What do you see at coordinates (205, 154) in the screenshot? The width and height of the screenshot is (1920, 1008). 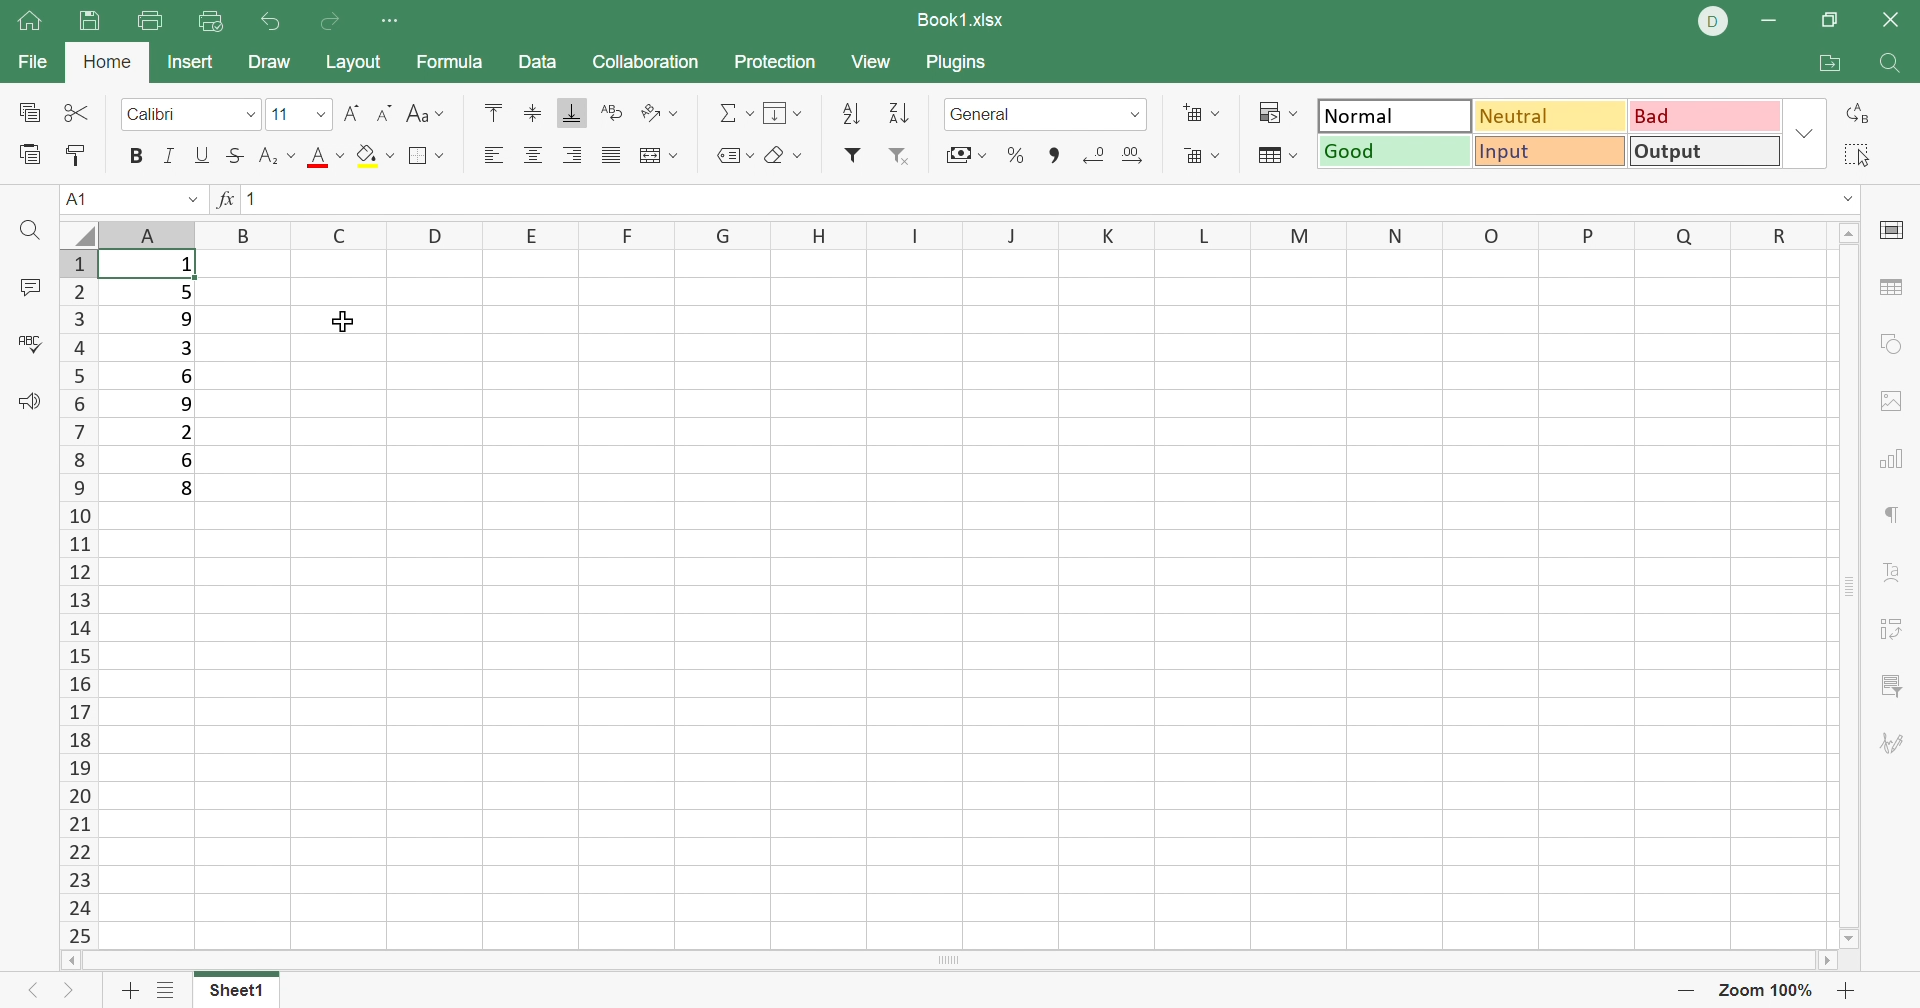 I see `Underline` at bounding box center [205, 154].